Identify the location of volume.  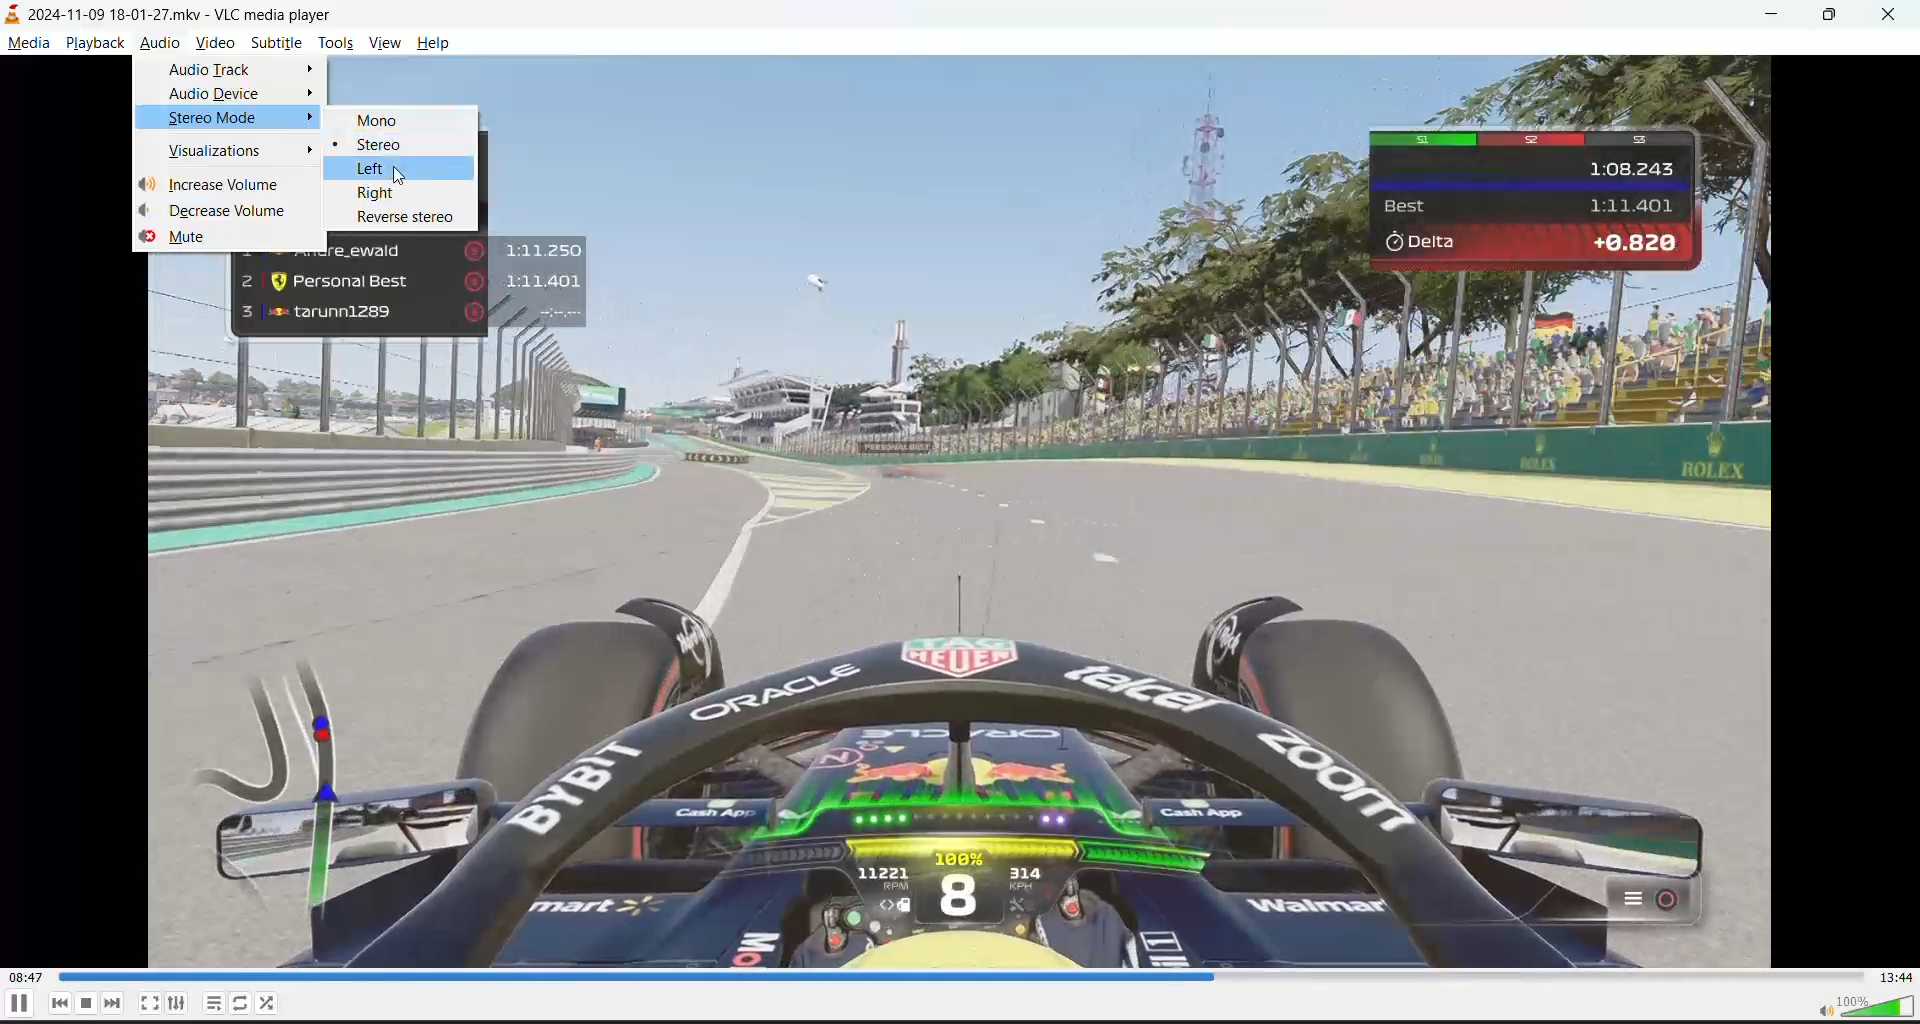
(1857, 1004).